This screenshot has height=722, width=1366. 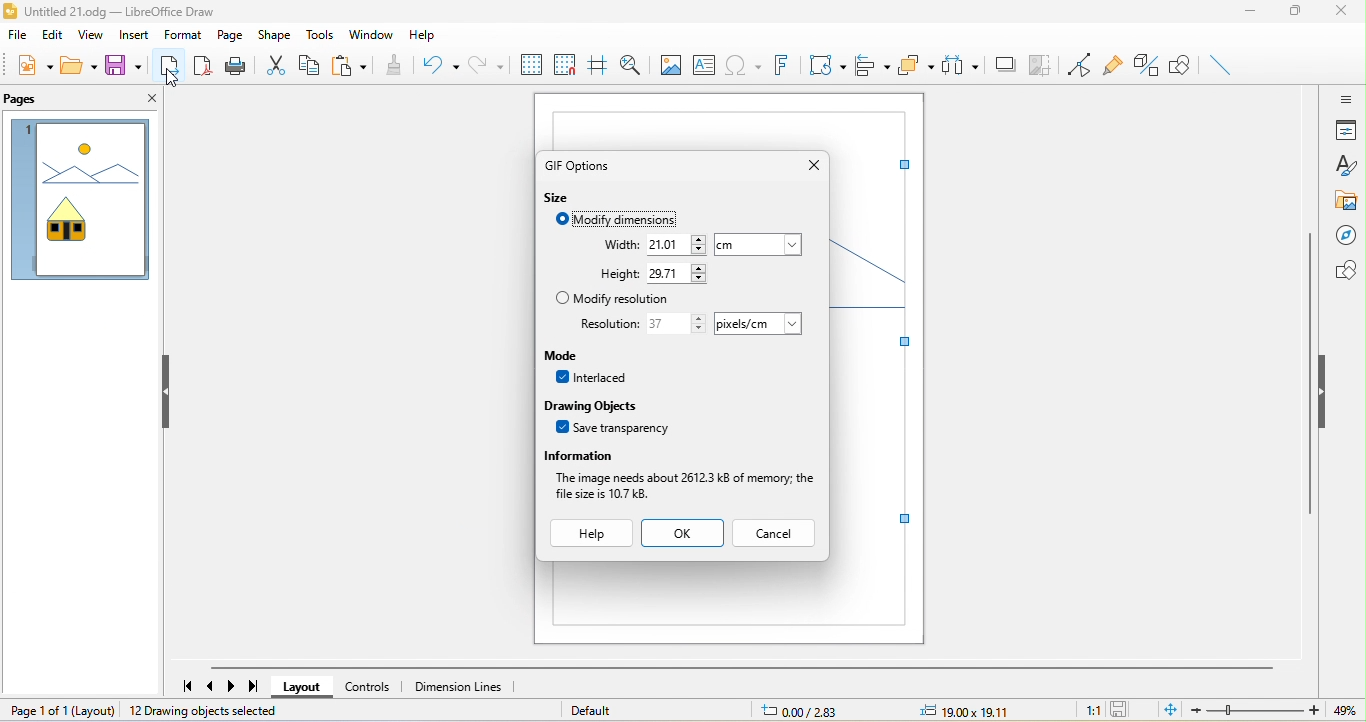 What do you see at coordinates (593, 710) in the screenshot?
I see `default` at bounding box center [593, 710].